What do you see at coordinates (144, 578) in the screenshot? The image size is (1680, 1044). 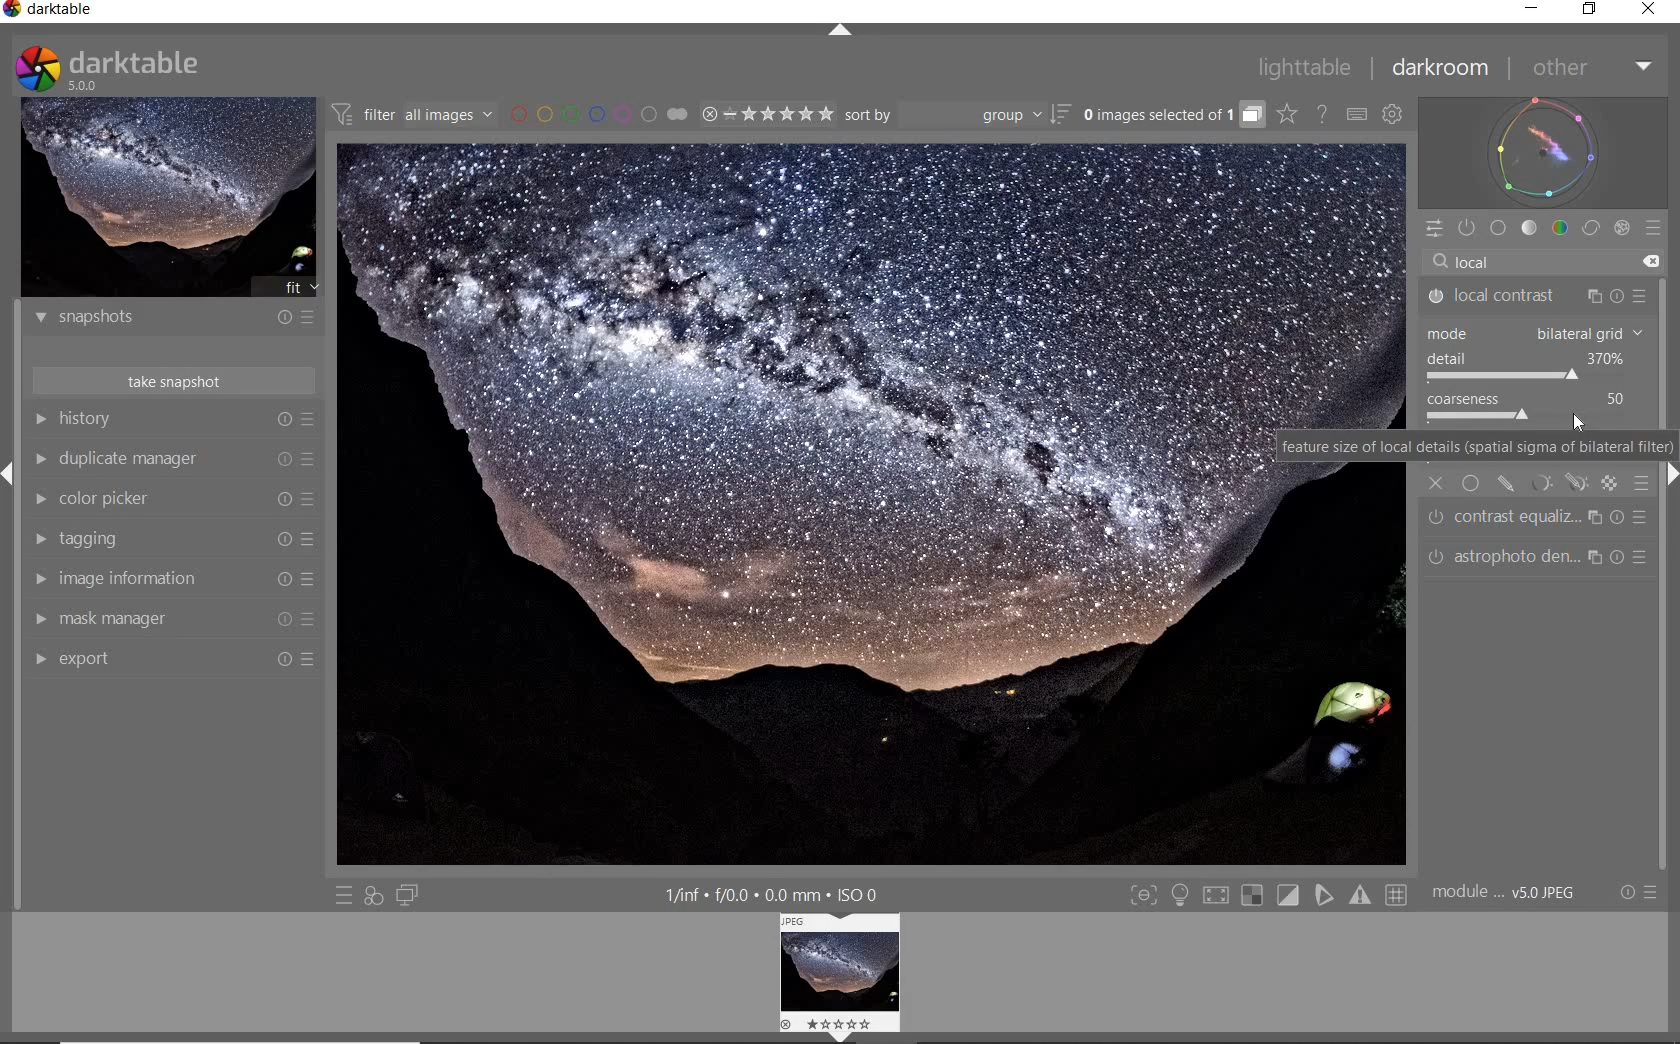 I see `image information` at bounding box center [144, 578].